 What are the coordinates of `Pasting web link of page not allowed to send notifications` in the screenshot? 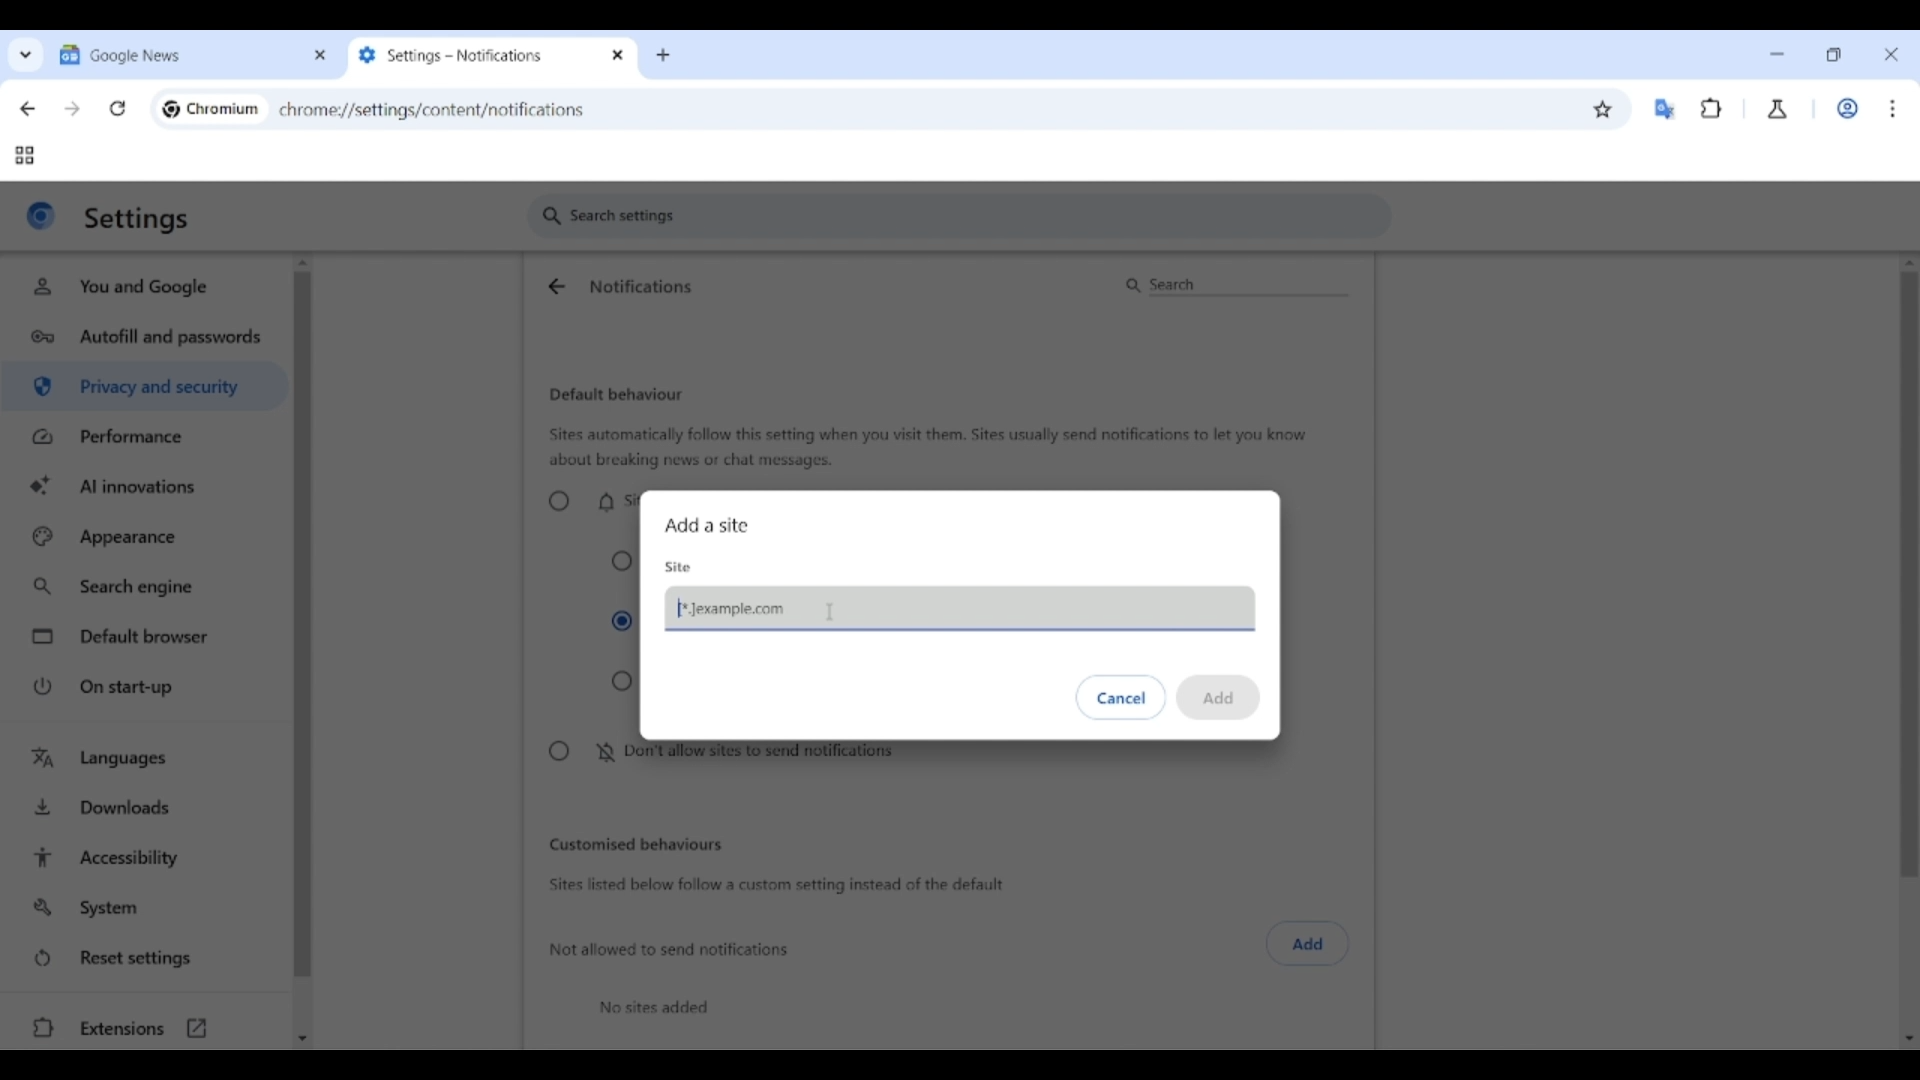 It's located at (960, 609).